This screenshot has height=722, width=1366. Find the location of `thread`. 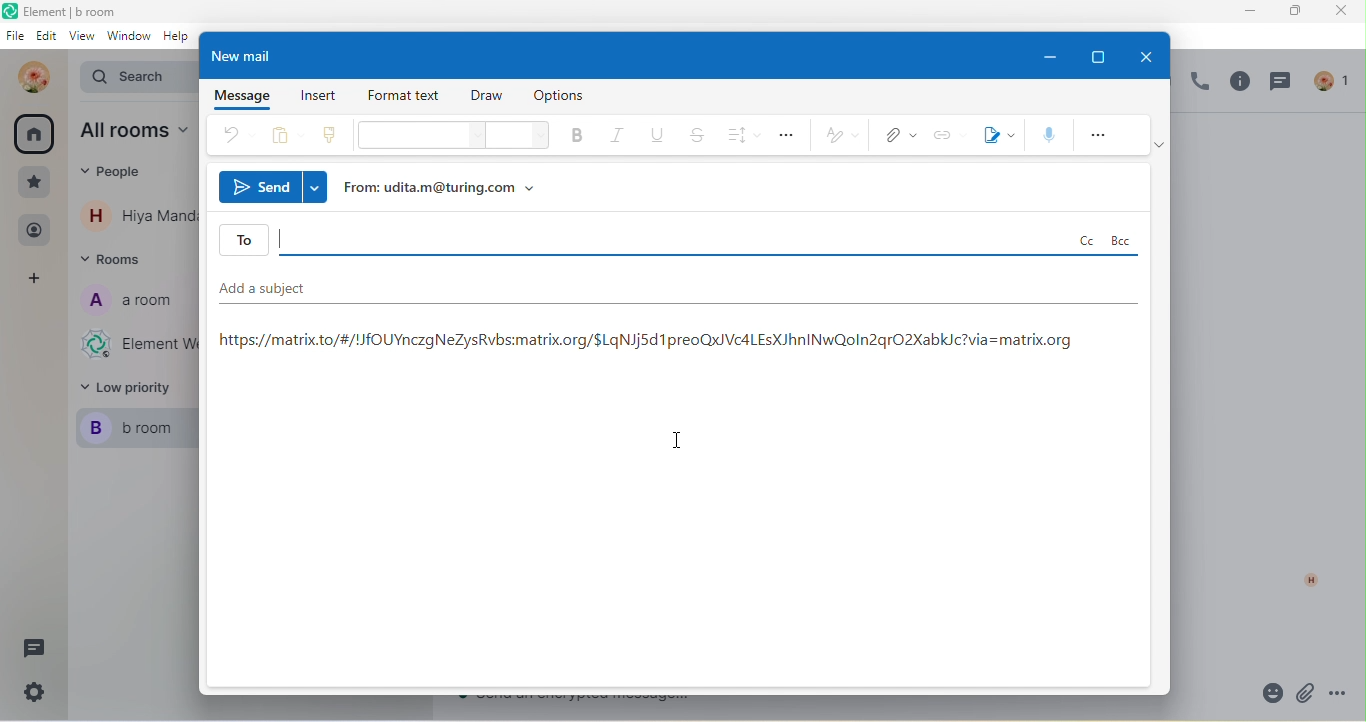

thread is located at coordinates (33, 649).